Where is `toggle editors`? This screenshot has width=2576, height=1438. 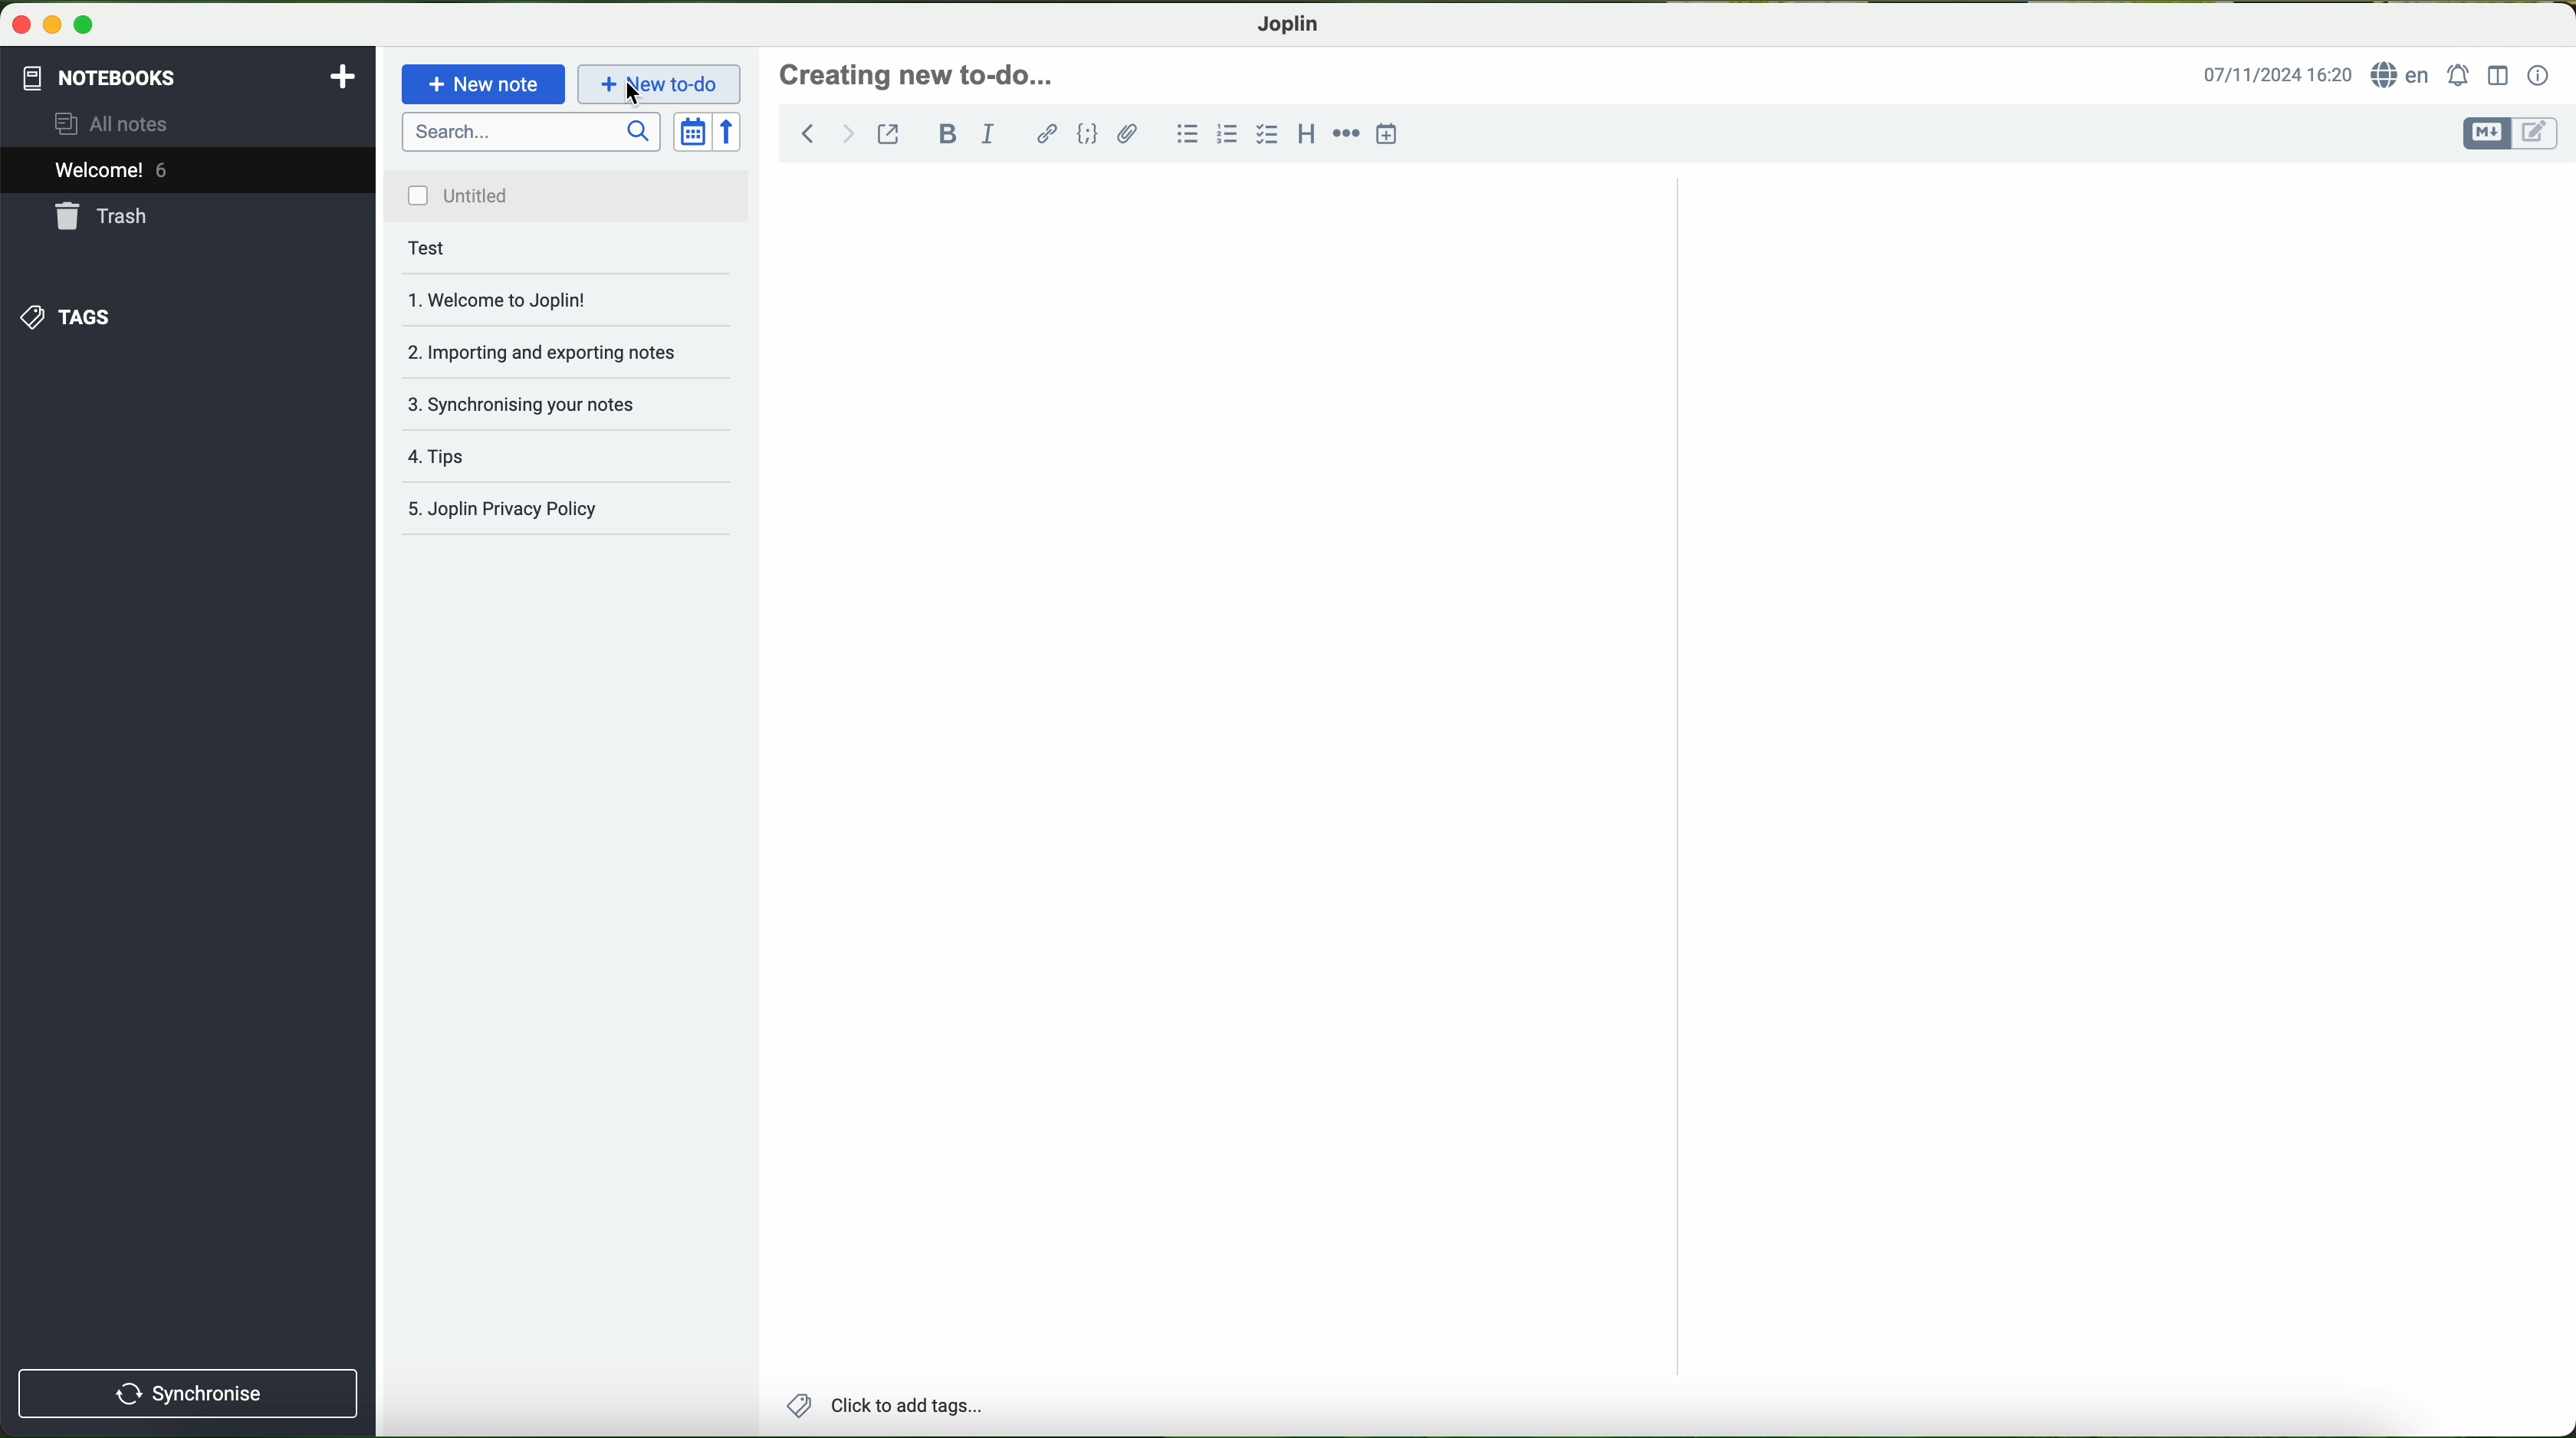 toggle editors is located at coordinates (2512, 134).